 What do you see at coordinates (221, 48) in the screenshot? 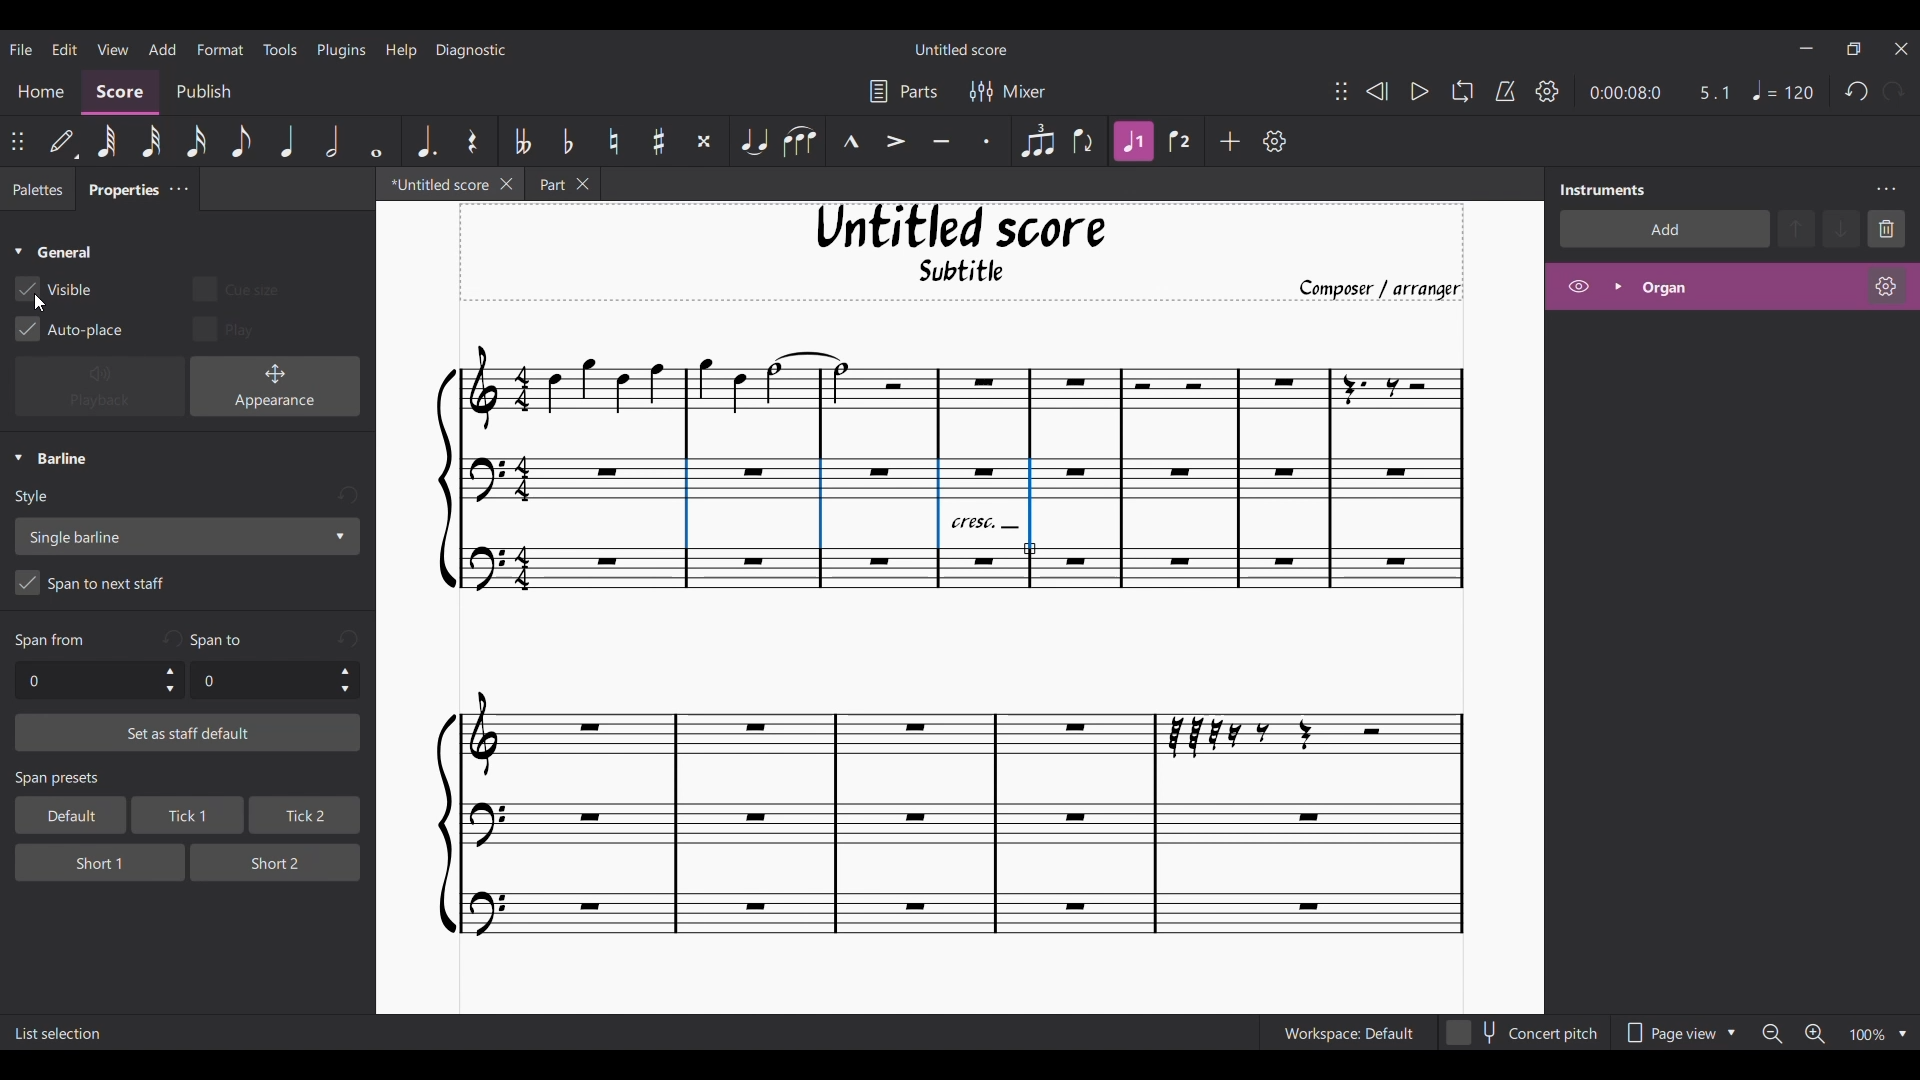
I see `Format menu` at bounding box center [221, 48].